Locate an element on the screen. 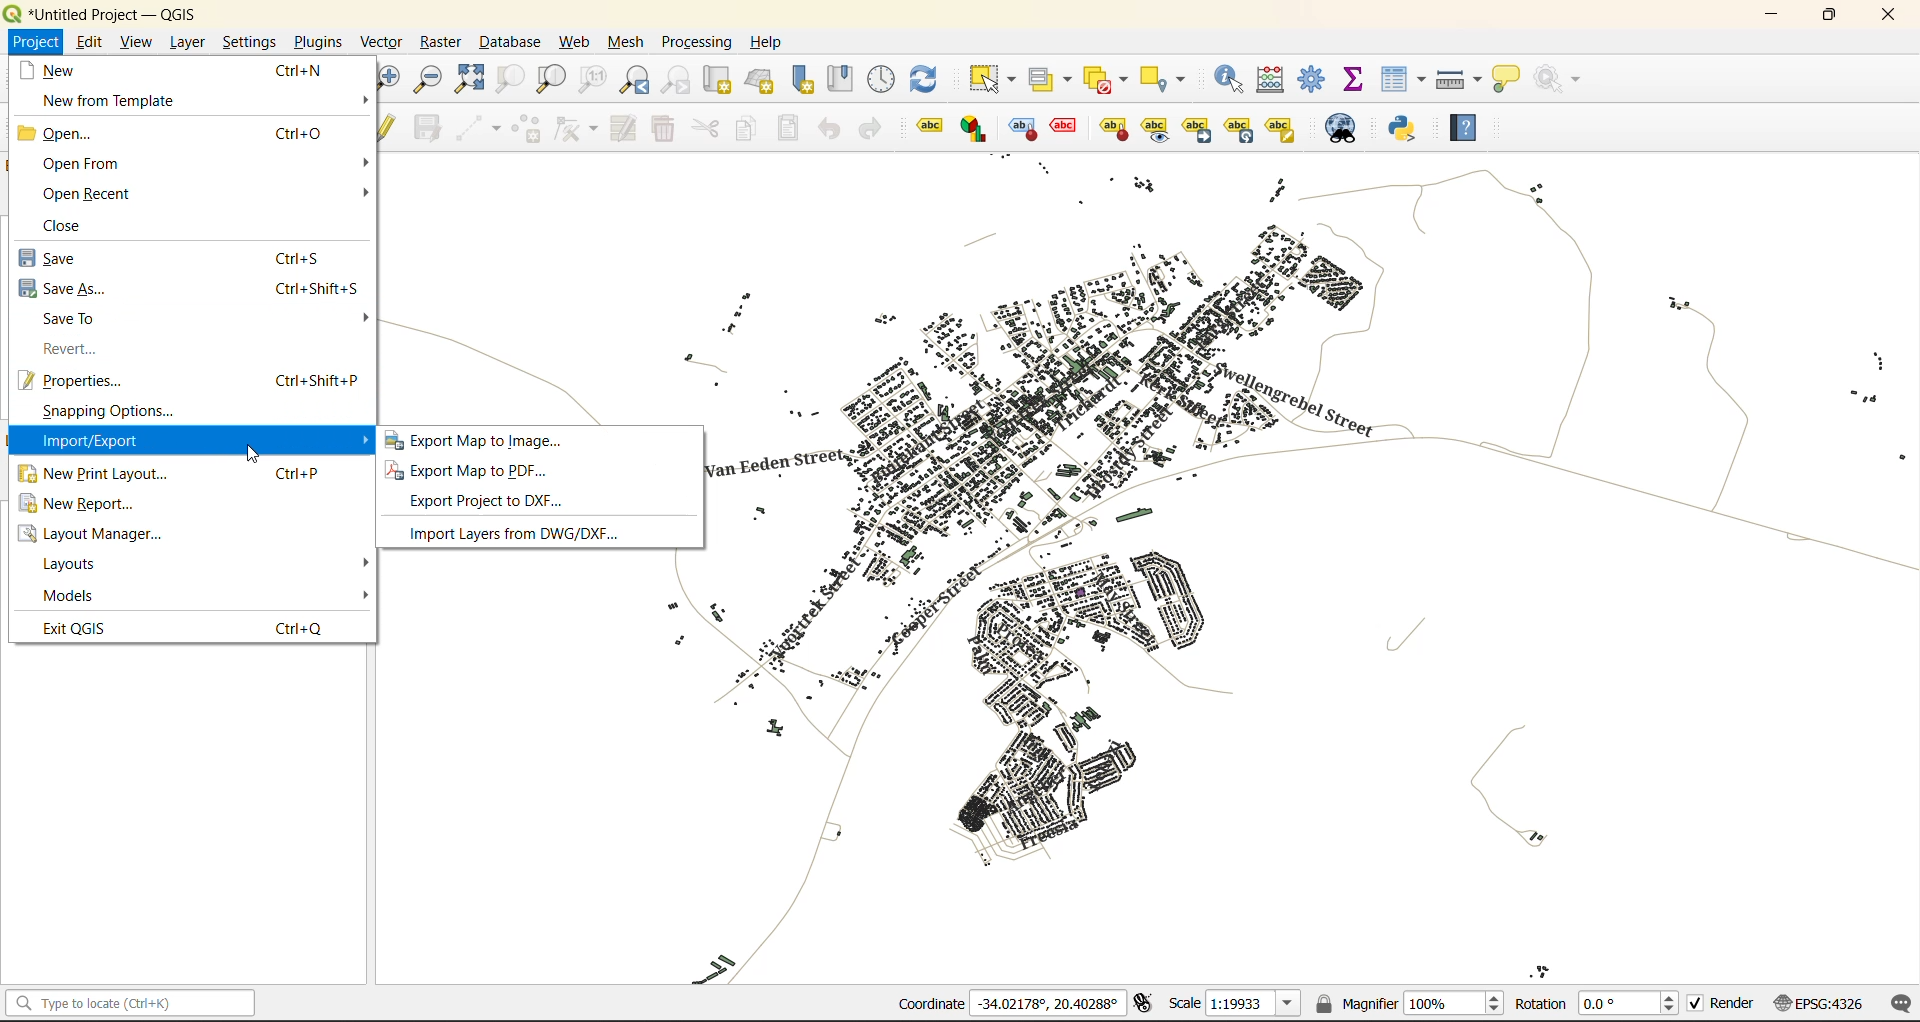 This screenshot has width=1920, height=1022. zoom next is located at coordinates (677, 79).